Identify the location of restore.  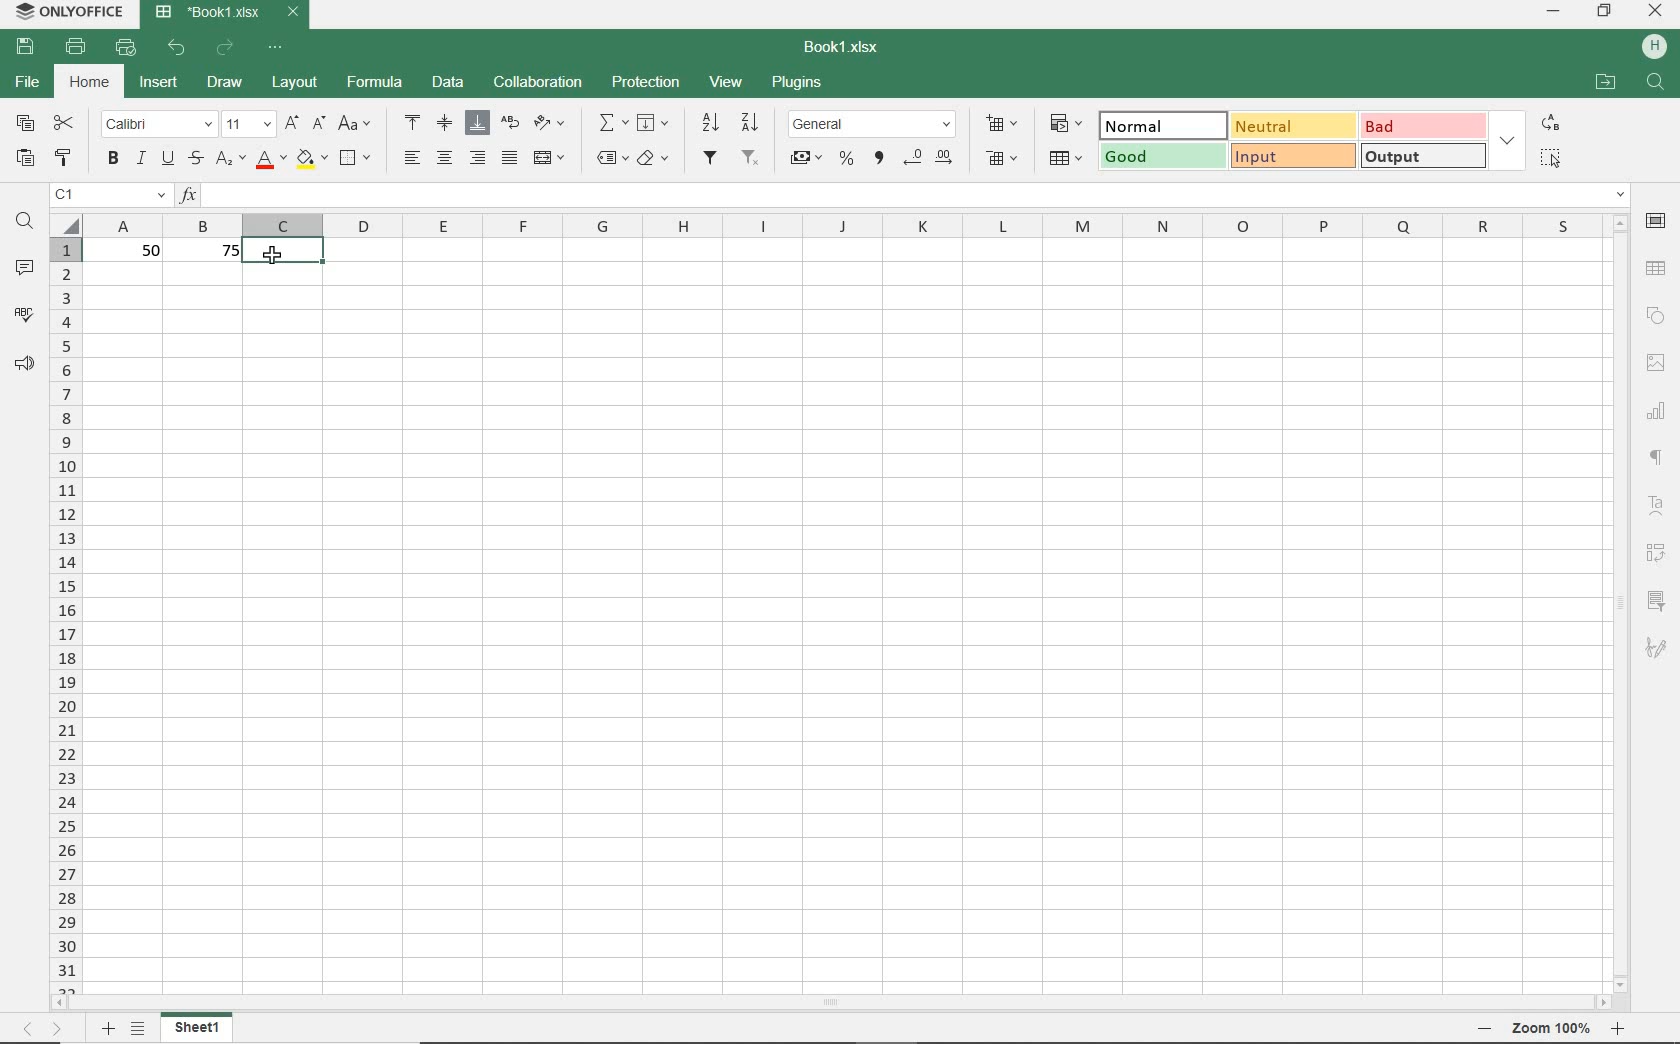
(1605, 13).